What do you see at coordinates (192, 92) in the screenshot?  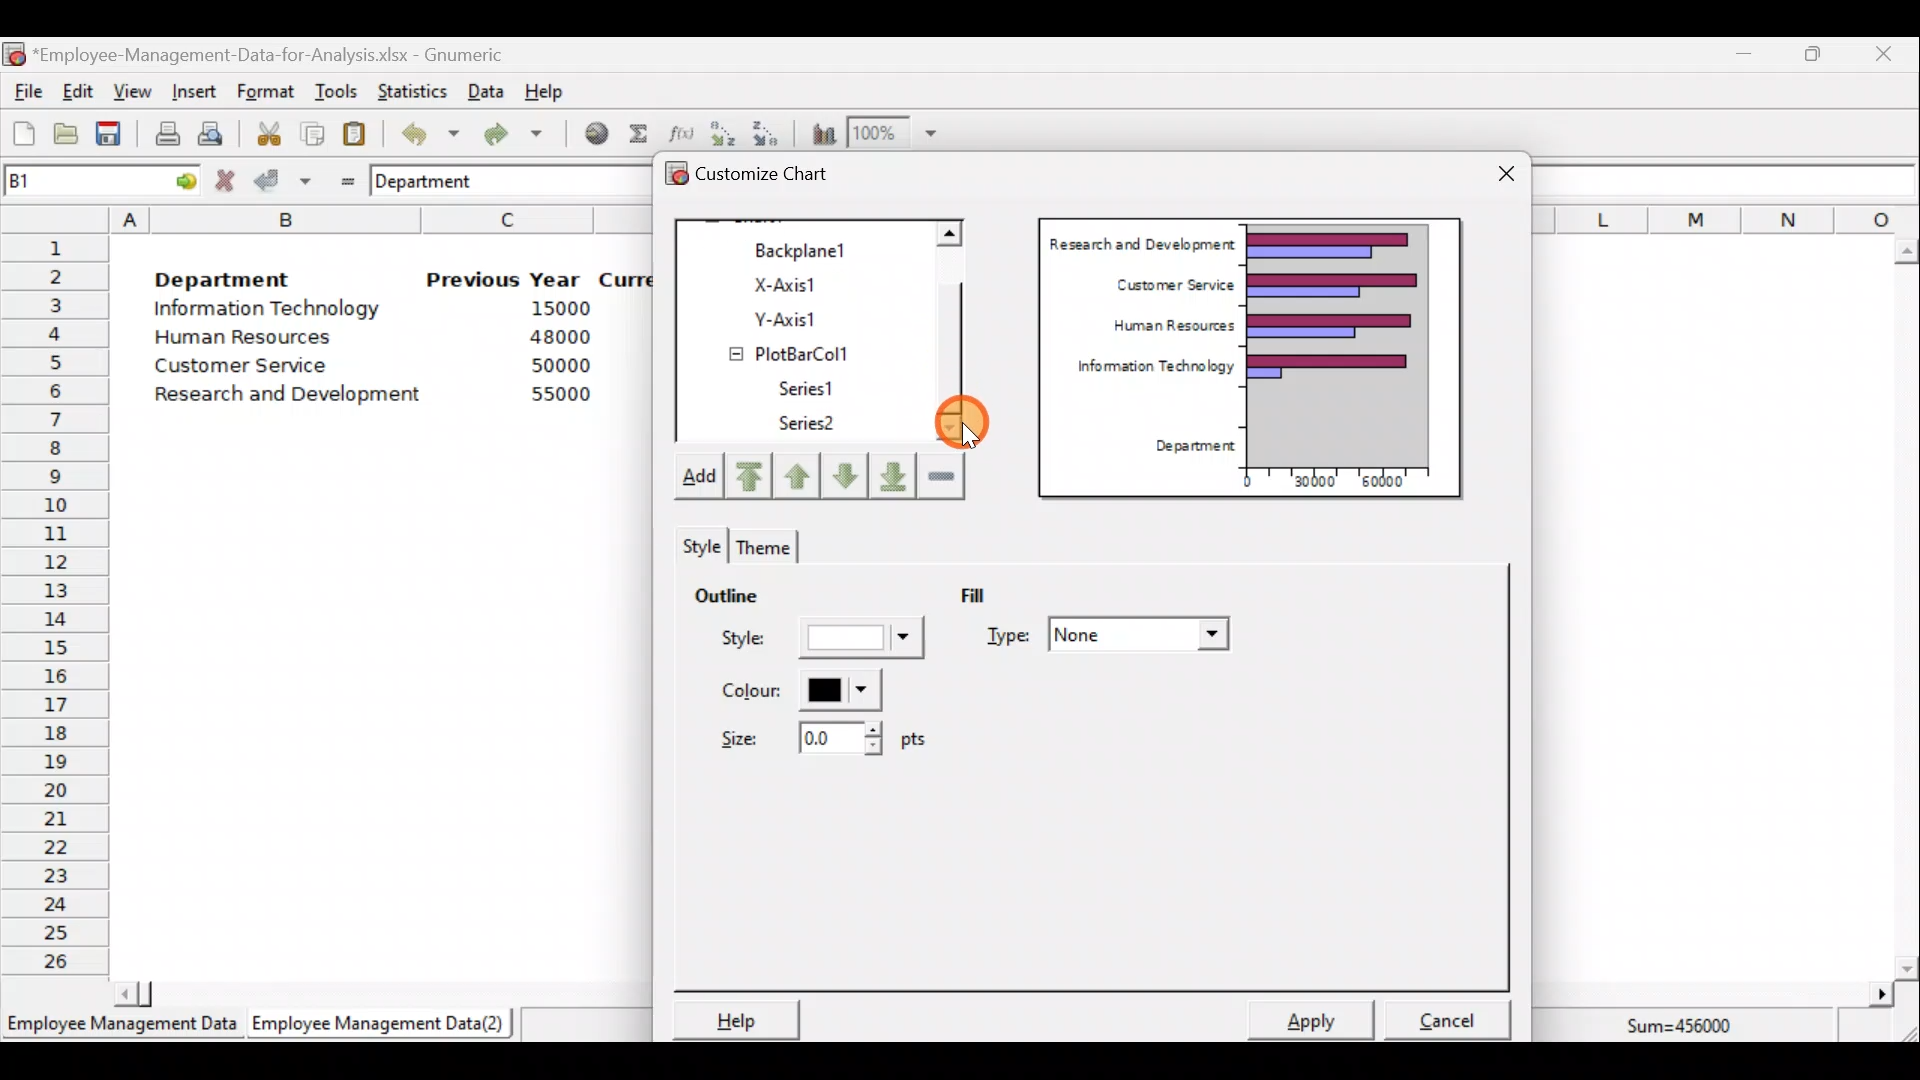 I see `Insert` at bounding box center [192, 92].